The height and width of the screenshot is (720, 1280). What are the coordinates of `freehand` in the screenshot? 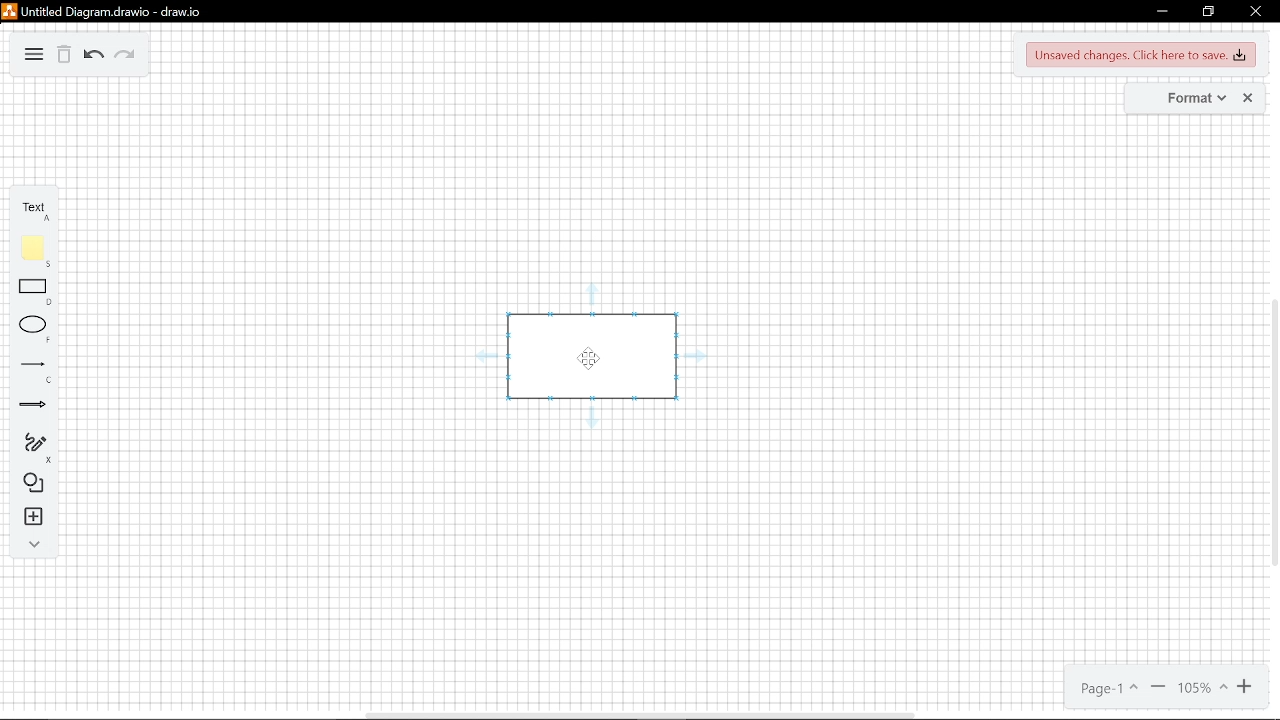 It's located at (38, 447).